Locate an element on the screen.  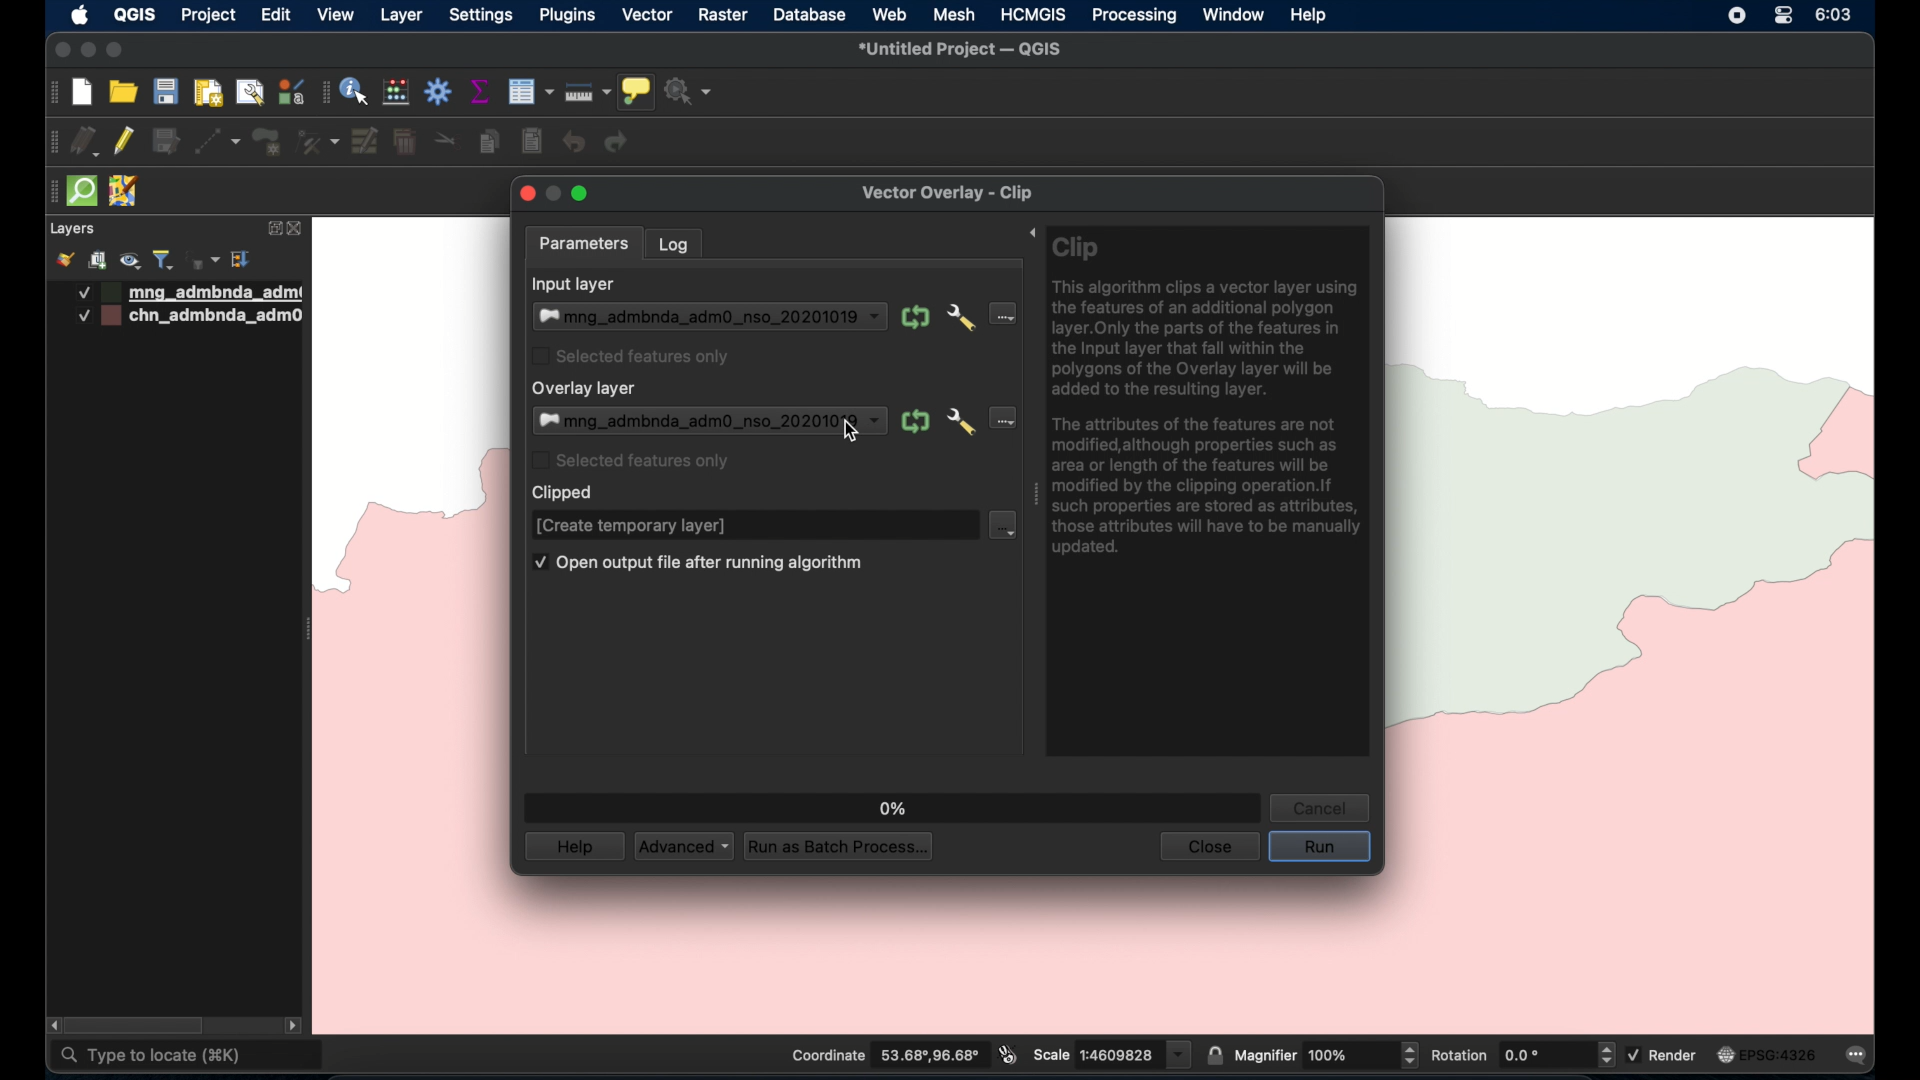
overlay layer dropdown is located at coordinates (709, 419).